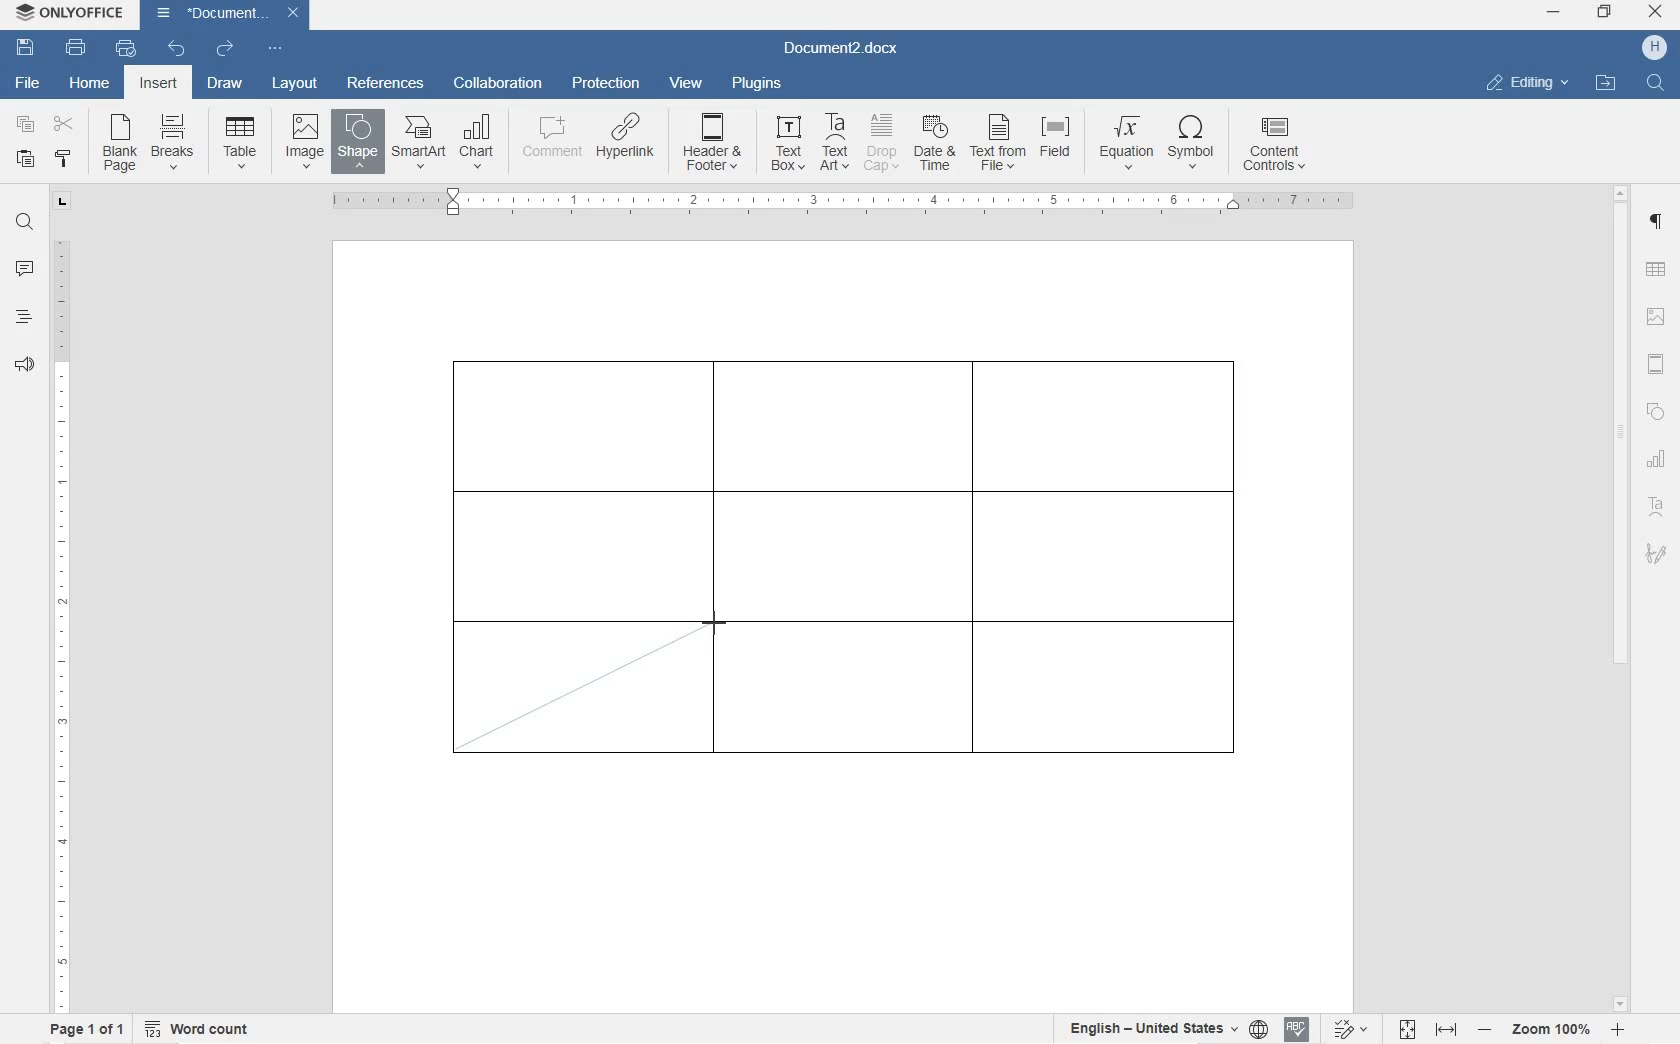 This screenshot has width=1680, height=1044. Describe the element at coordinates (1297, 1031) in the screenshot. I see `spell check` at that location.